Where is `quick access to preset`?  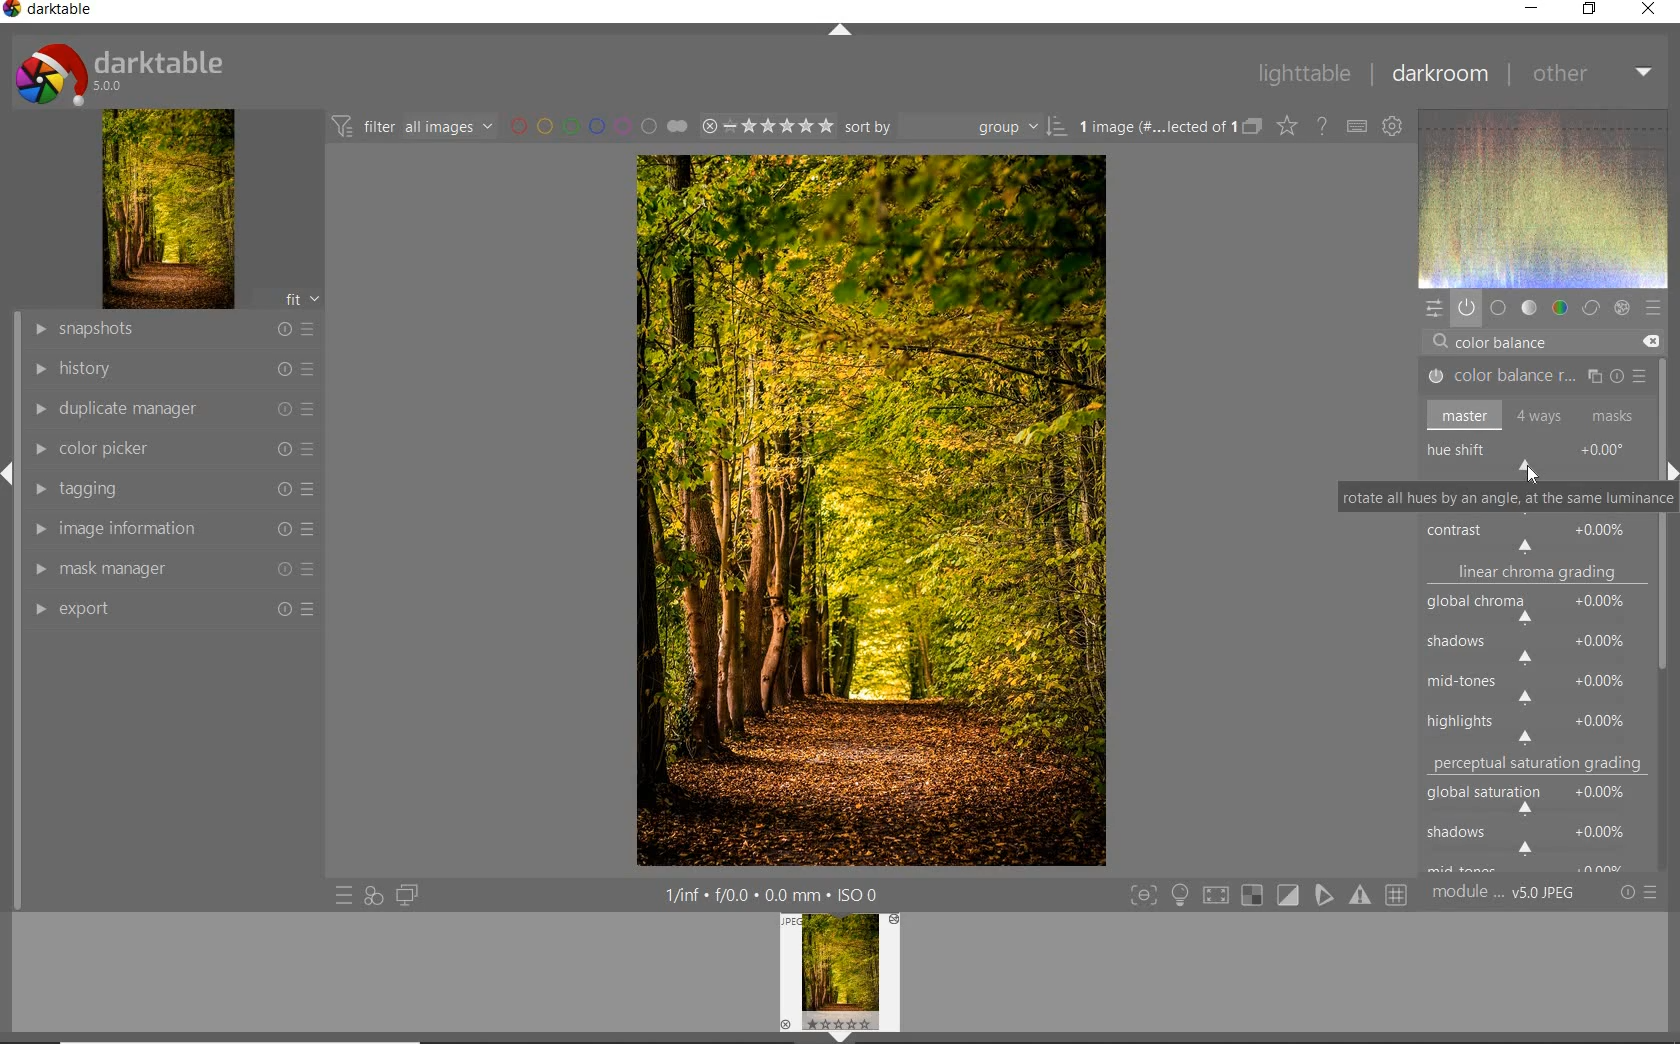
quick access to preset is located at coordinates (343, 893).